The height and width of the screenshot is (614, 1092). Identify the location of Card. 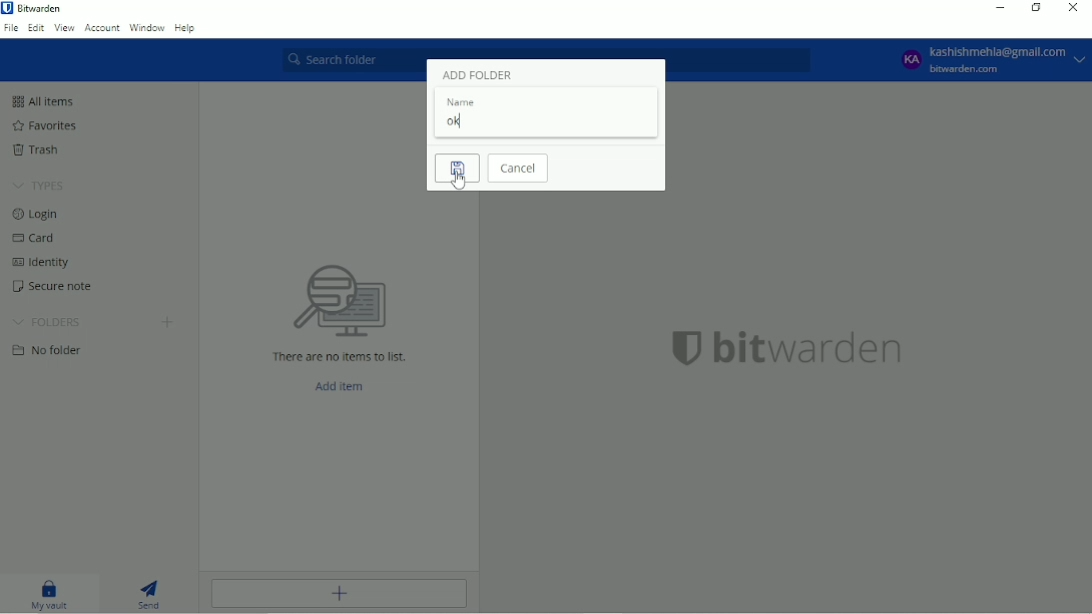
(38, 239).